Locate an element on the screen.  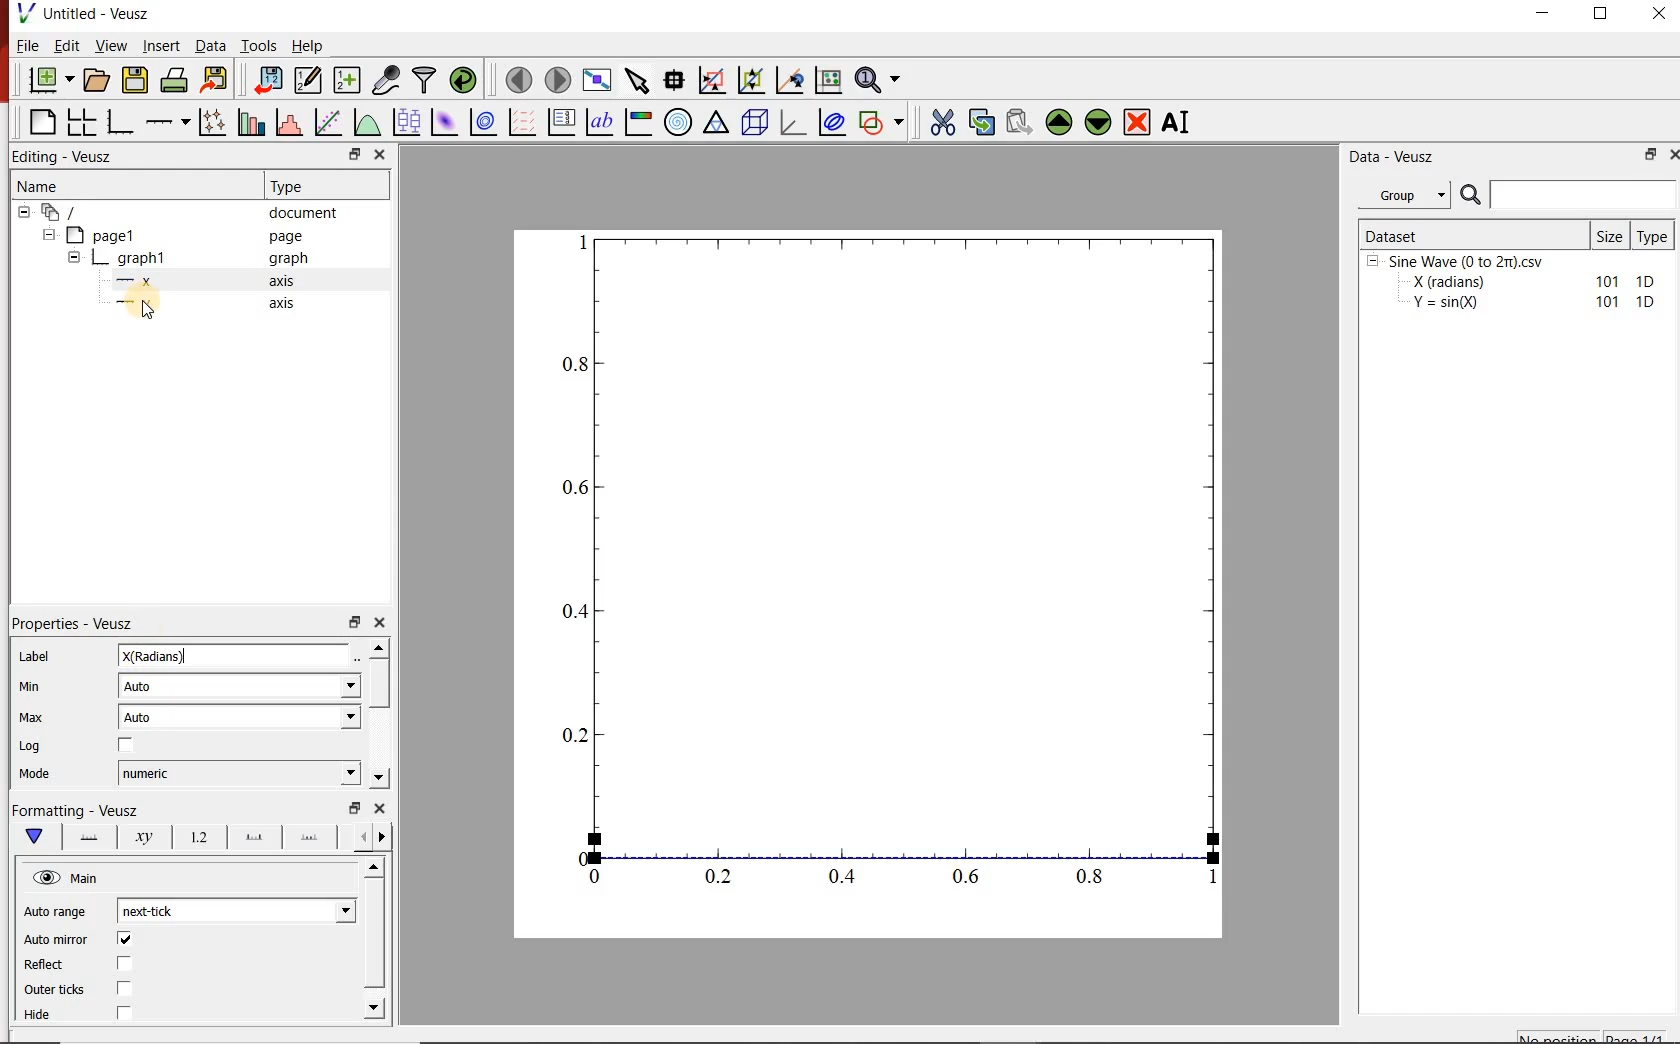
cut is located at coordinates (943, 120).